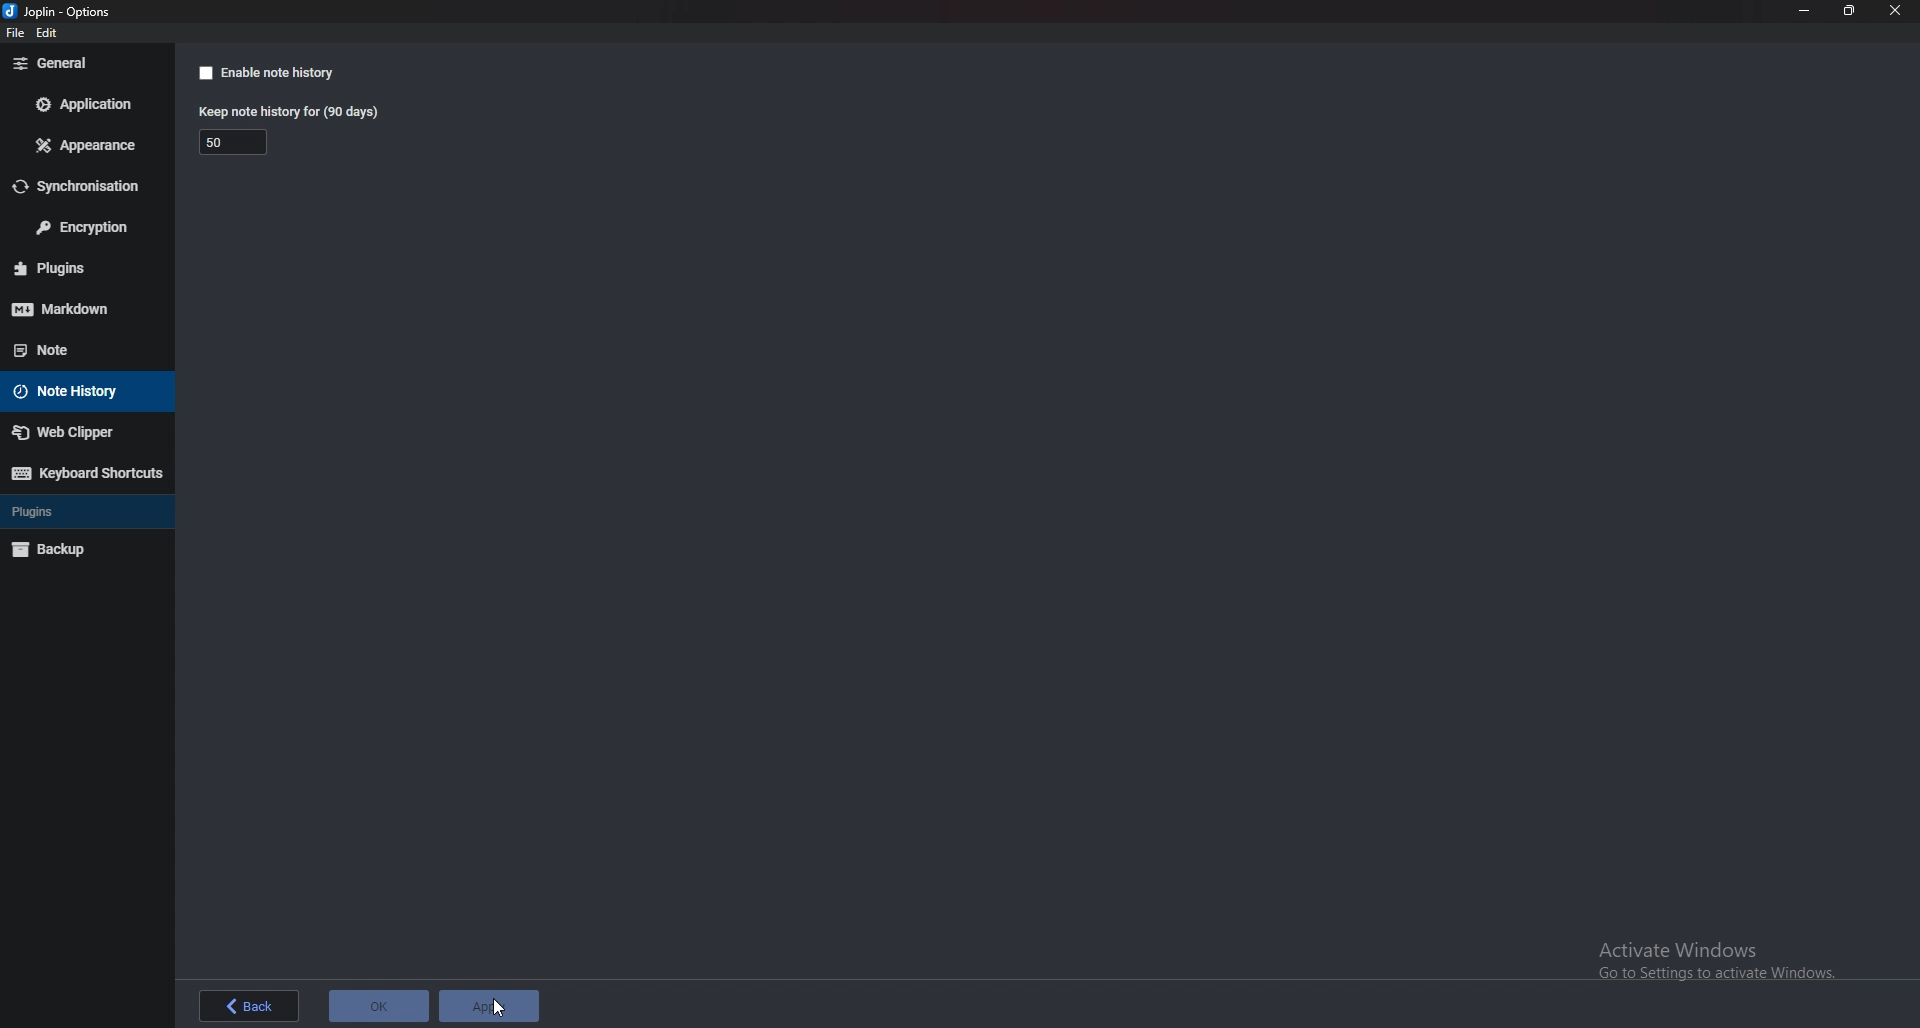 This screenshot has width=1920, height=1028. I want to click on Enable note history, so click(264, 72).